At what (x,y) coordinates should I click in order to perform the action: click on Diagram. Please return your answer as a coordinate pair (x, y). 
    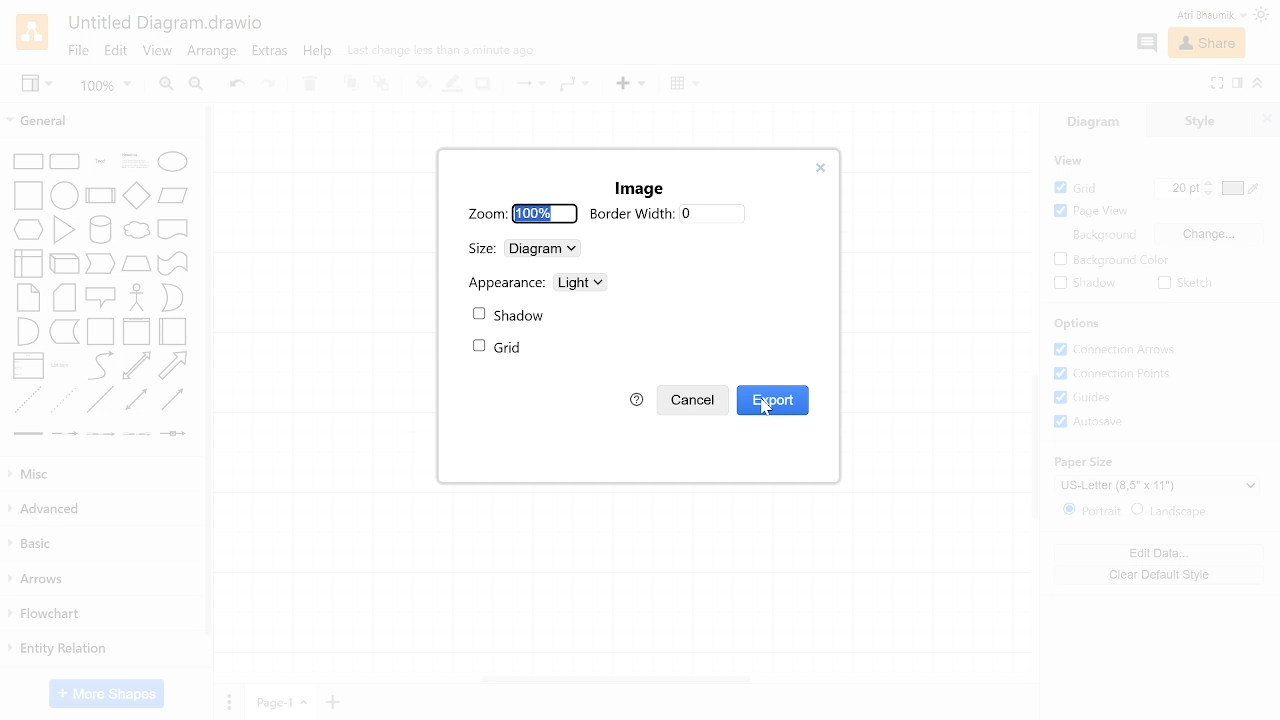
    Looking at the image, I should click on (545, 248).